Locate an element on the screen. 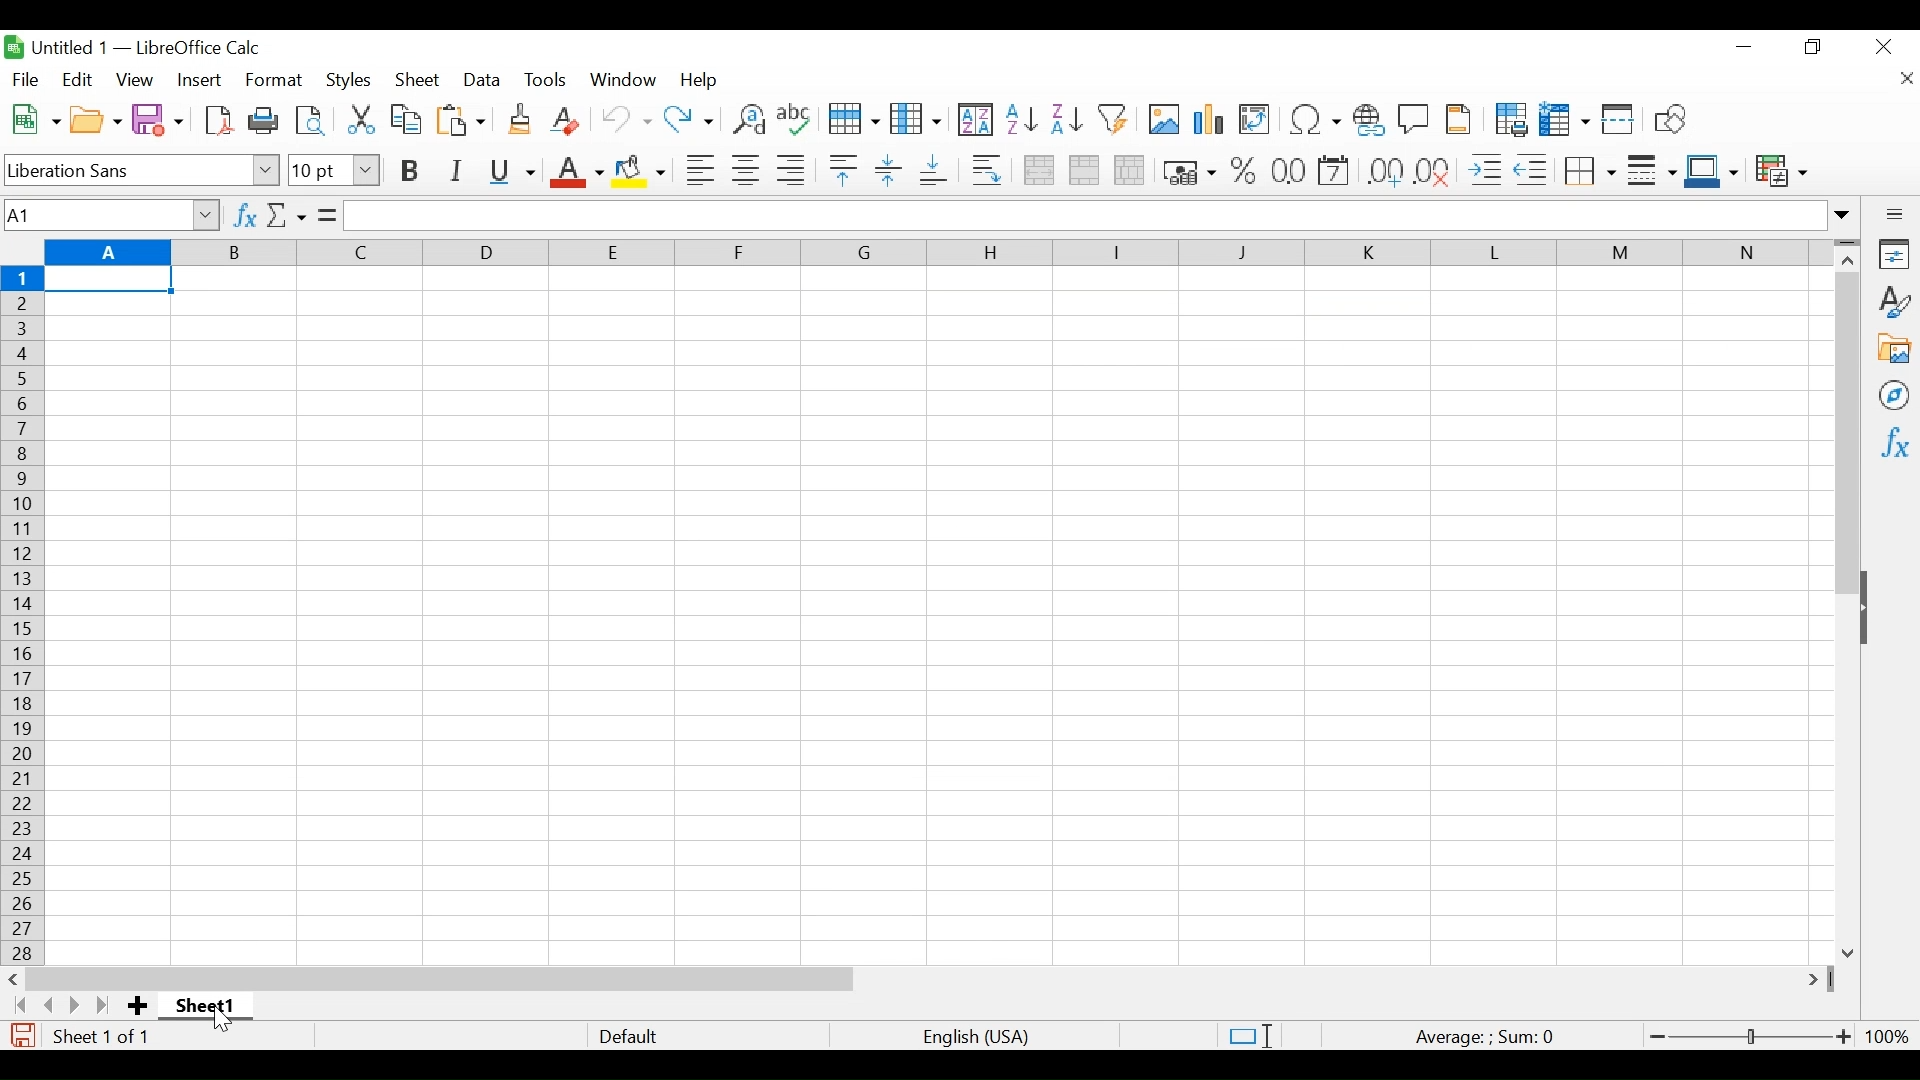 Image resolution: width=1920 pixels, height=1080 pixels. View is located at coordinates (135, 79).